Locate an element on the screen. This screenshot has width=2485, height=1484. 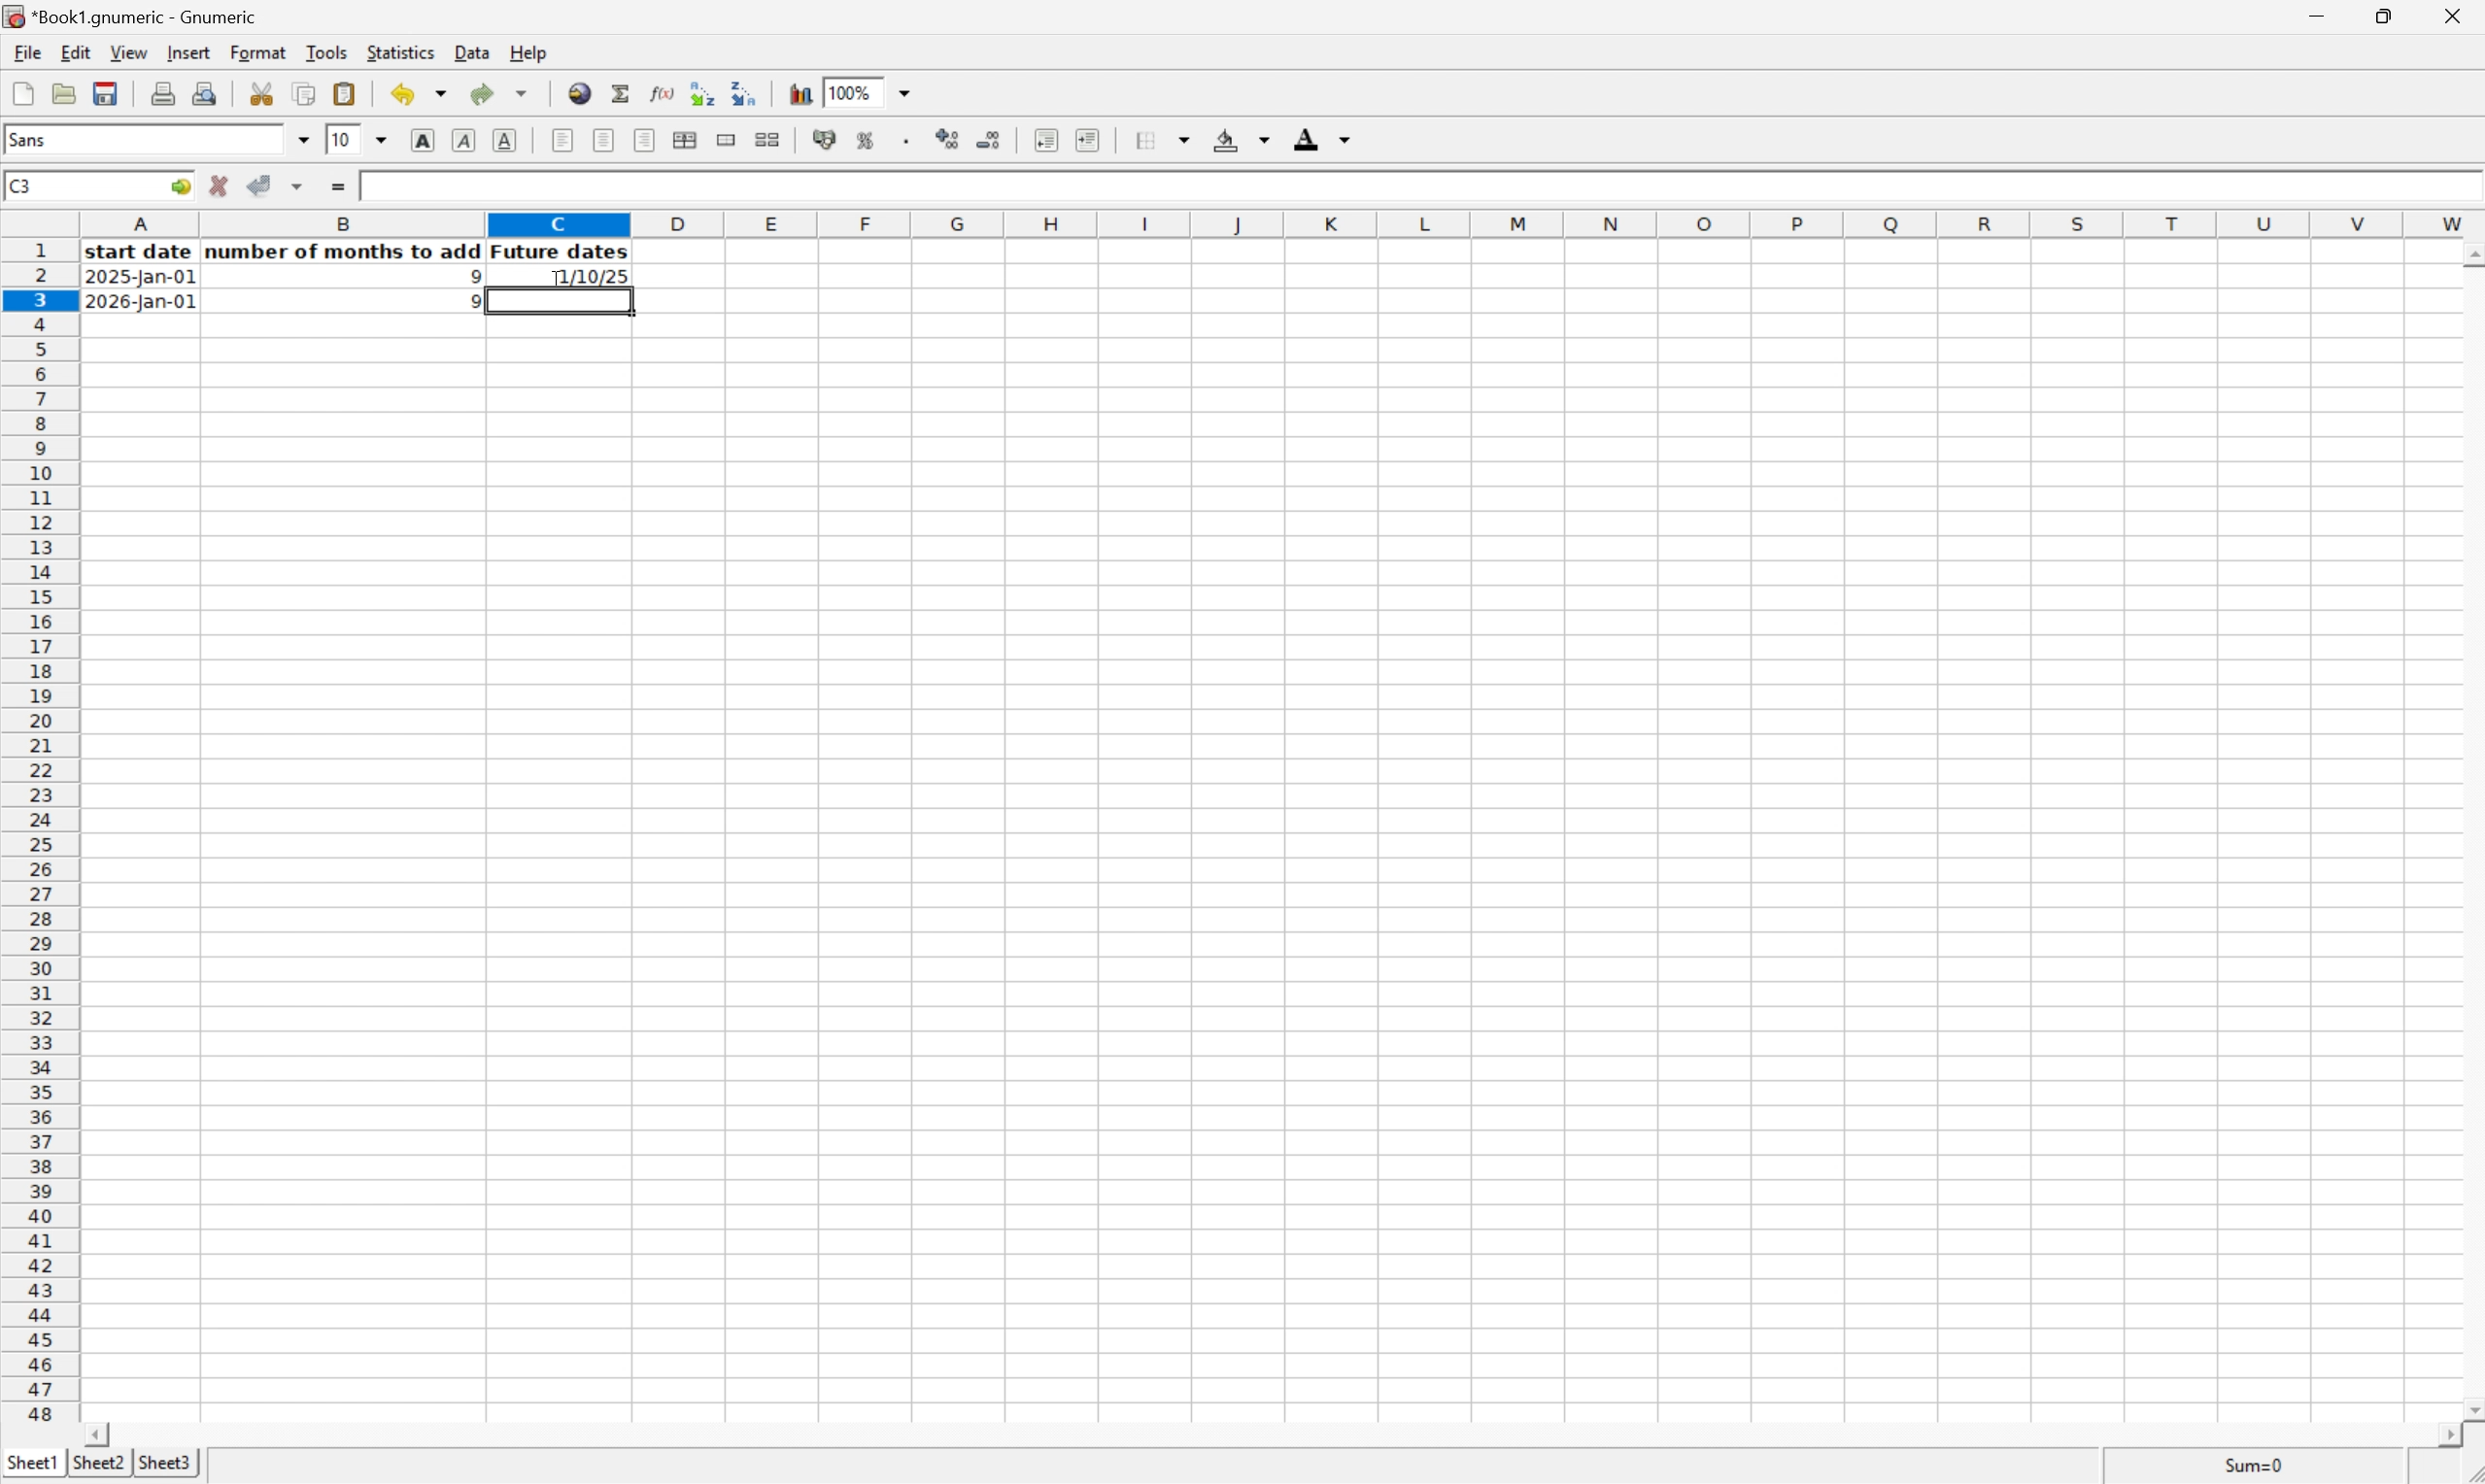
Underline is located at coordinates (508, 140).